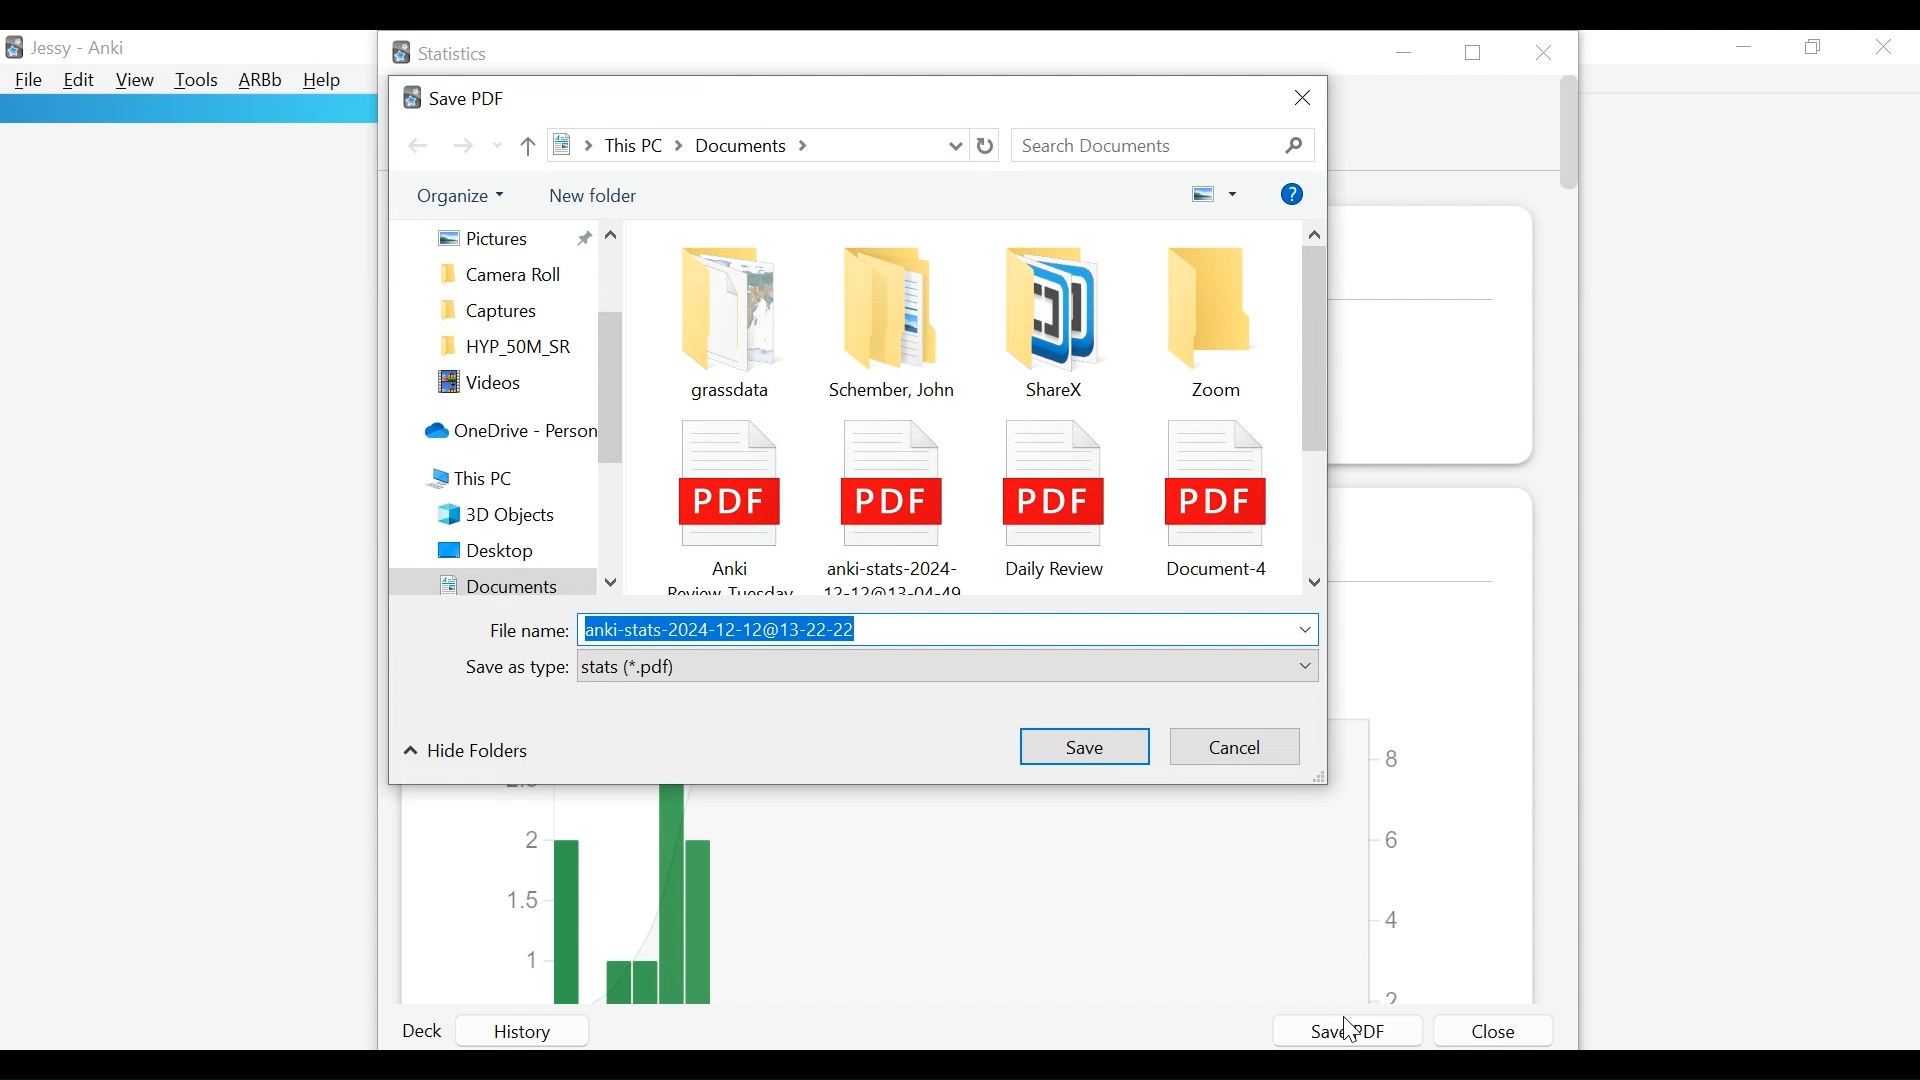 Image resolution: width=1920 pixels, height=1080 pixels. I want to click on Folder, so click(508, 348).